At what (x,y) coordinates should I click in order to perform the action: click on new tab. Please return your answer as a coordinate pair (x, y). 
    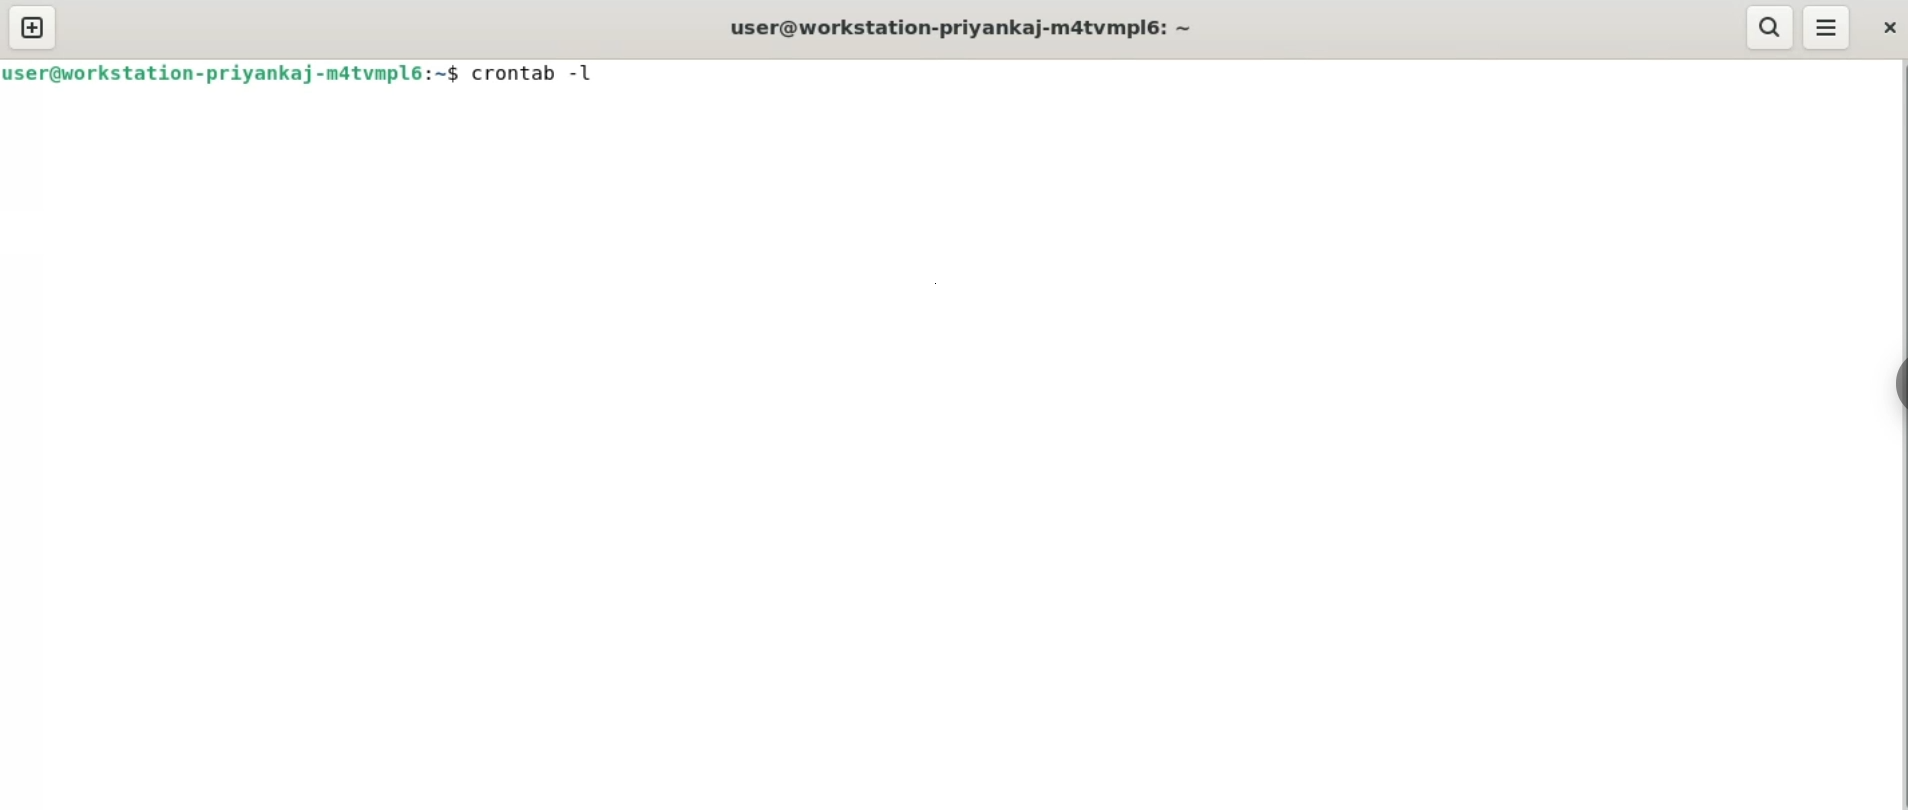
    Looking at the image, I should click on (32, 27).